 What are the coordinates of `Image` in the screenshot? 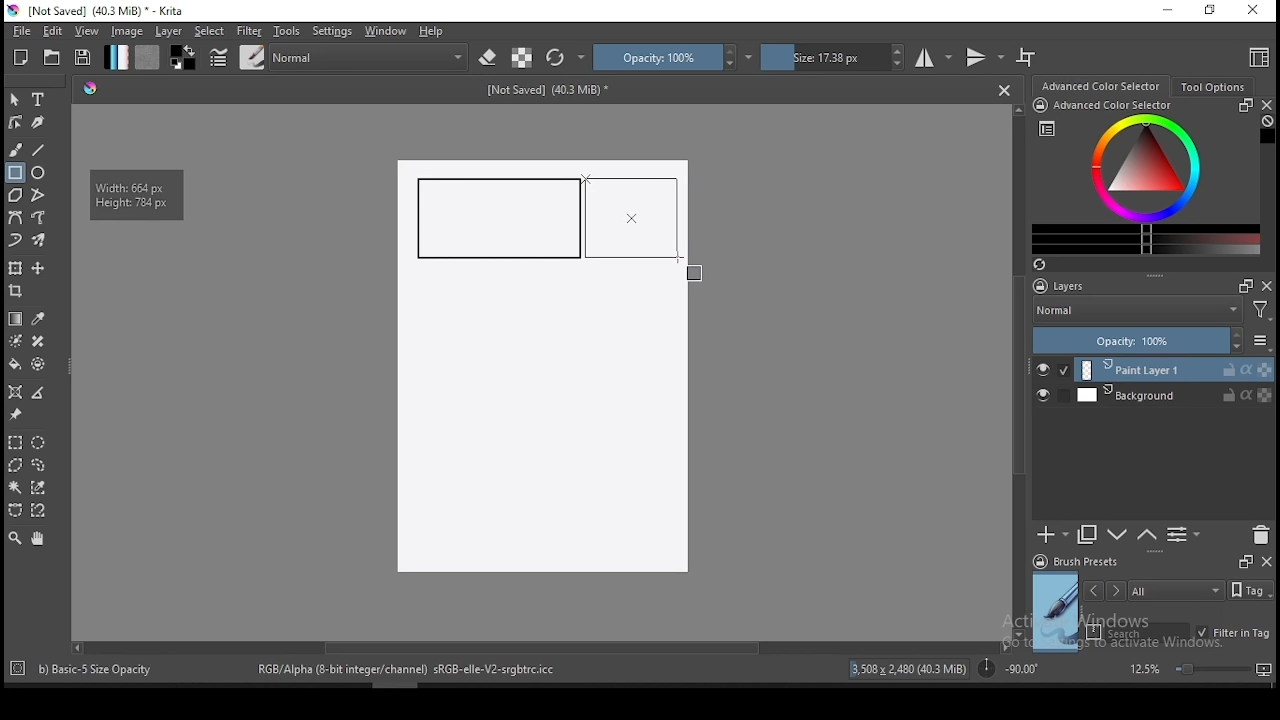 It's located at (541, 422).